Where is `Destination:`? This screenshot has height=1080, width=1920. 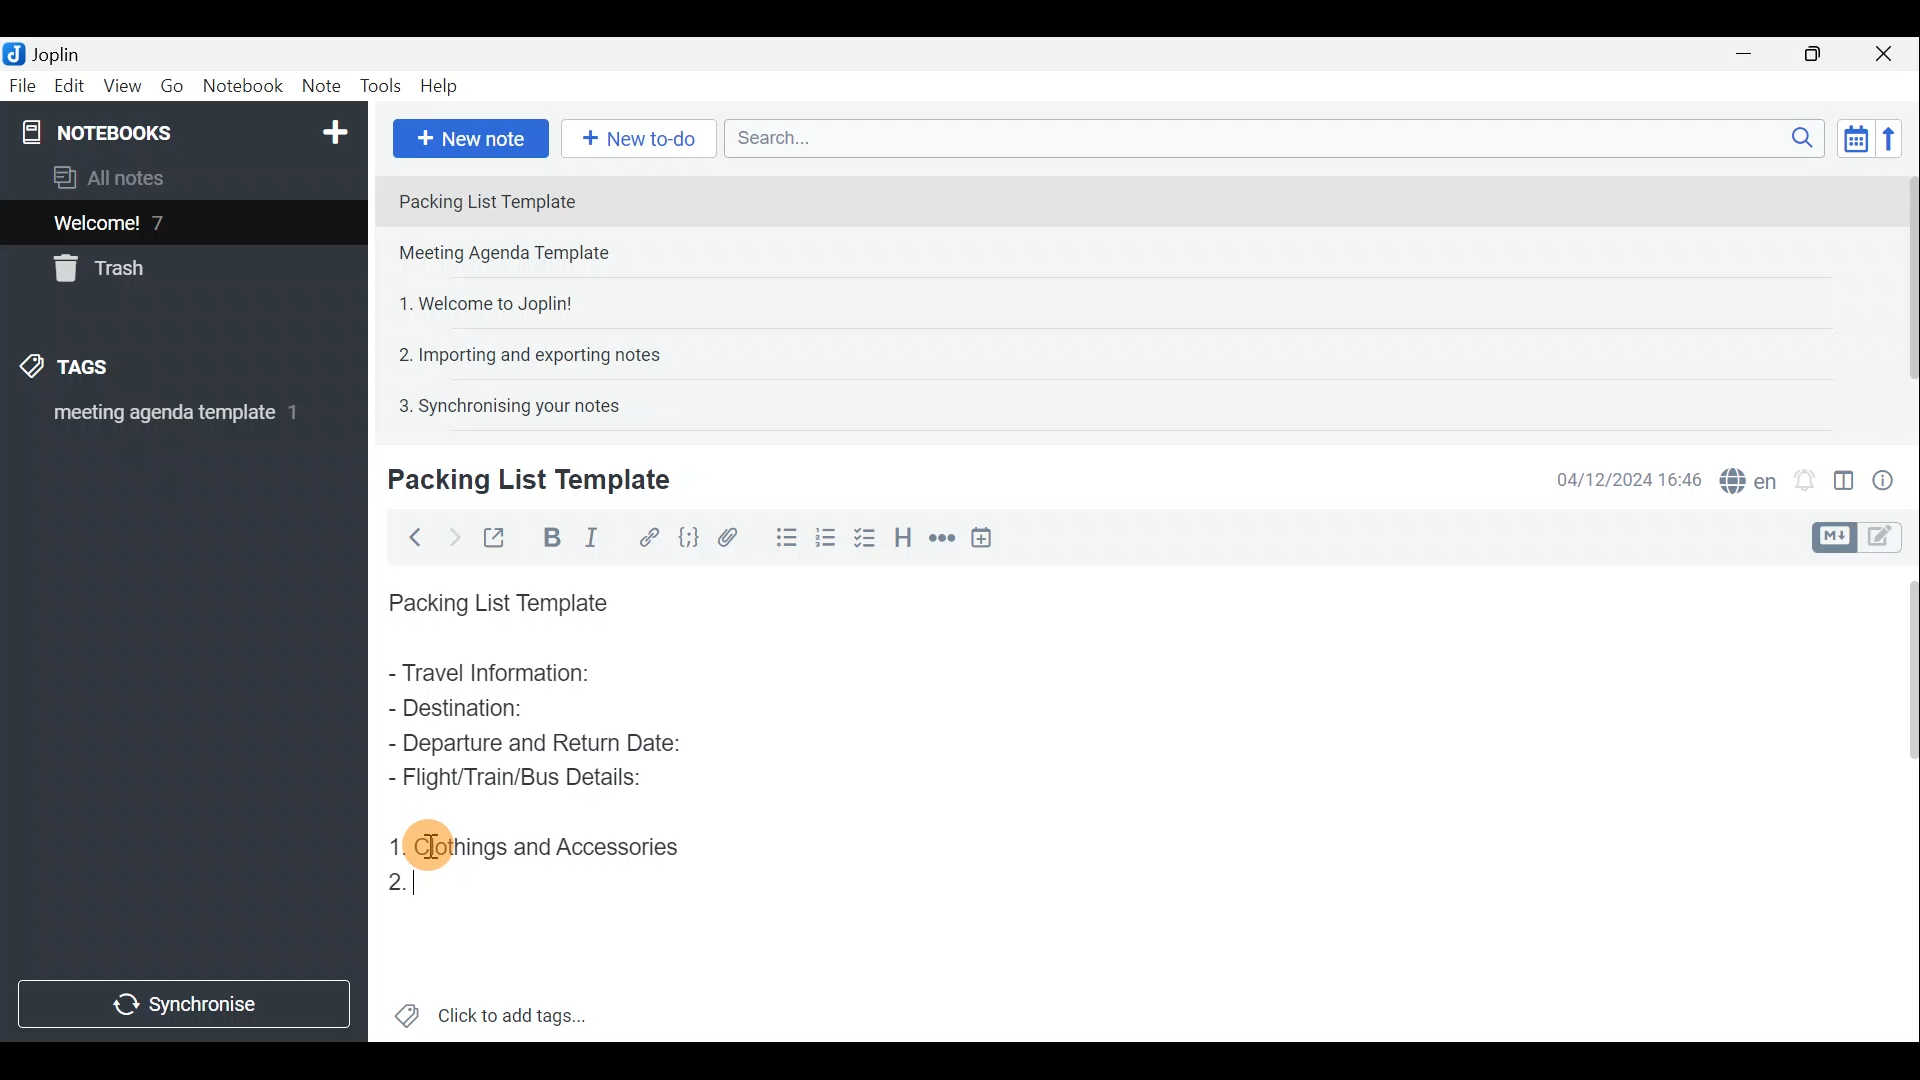 Destination: is located at coordinates (508, 710).